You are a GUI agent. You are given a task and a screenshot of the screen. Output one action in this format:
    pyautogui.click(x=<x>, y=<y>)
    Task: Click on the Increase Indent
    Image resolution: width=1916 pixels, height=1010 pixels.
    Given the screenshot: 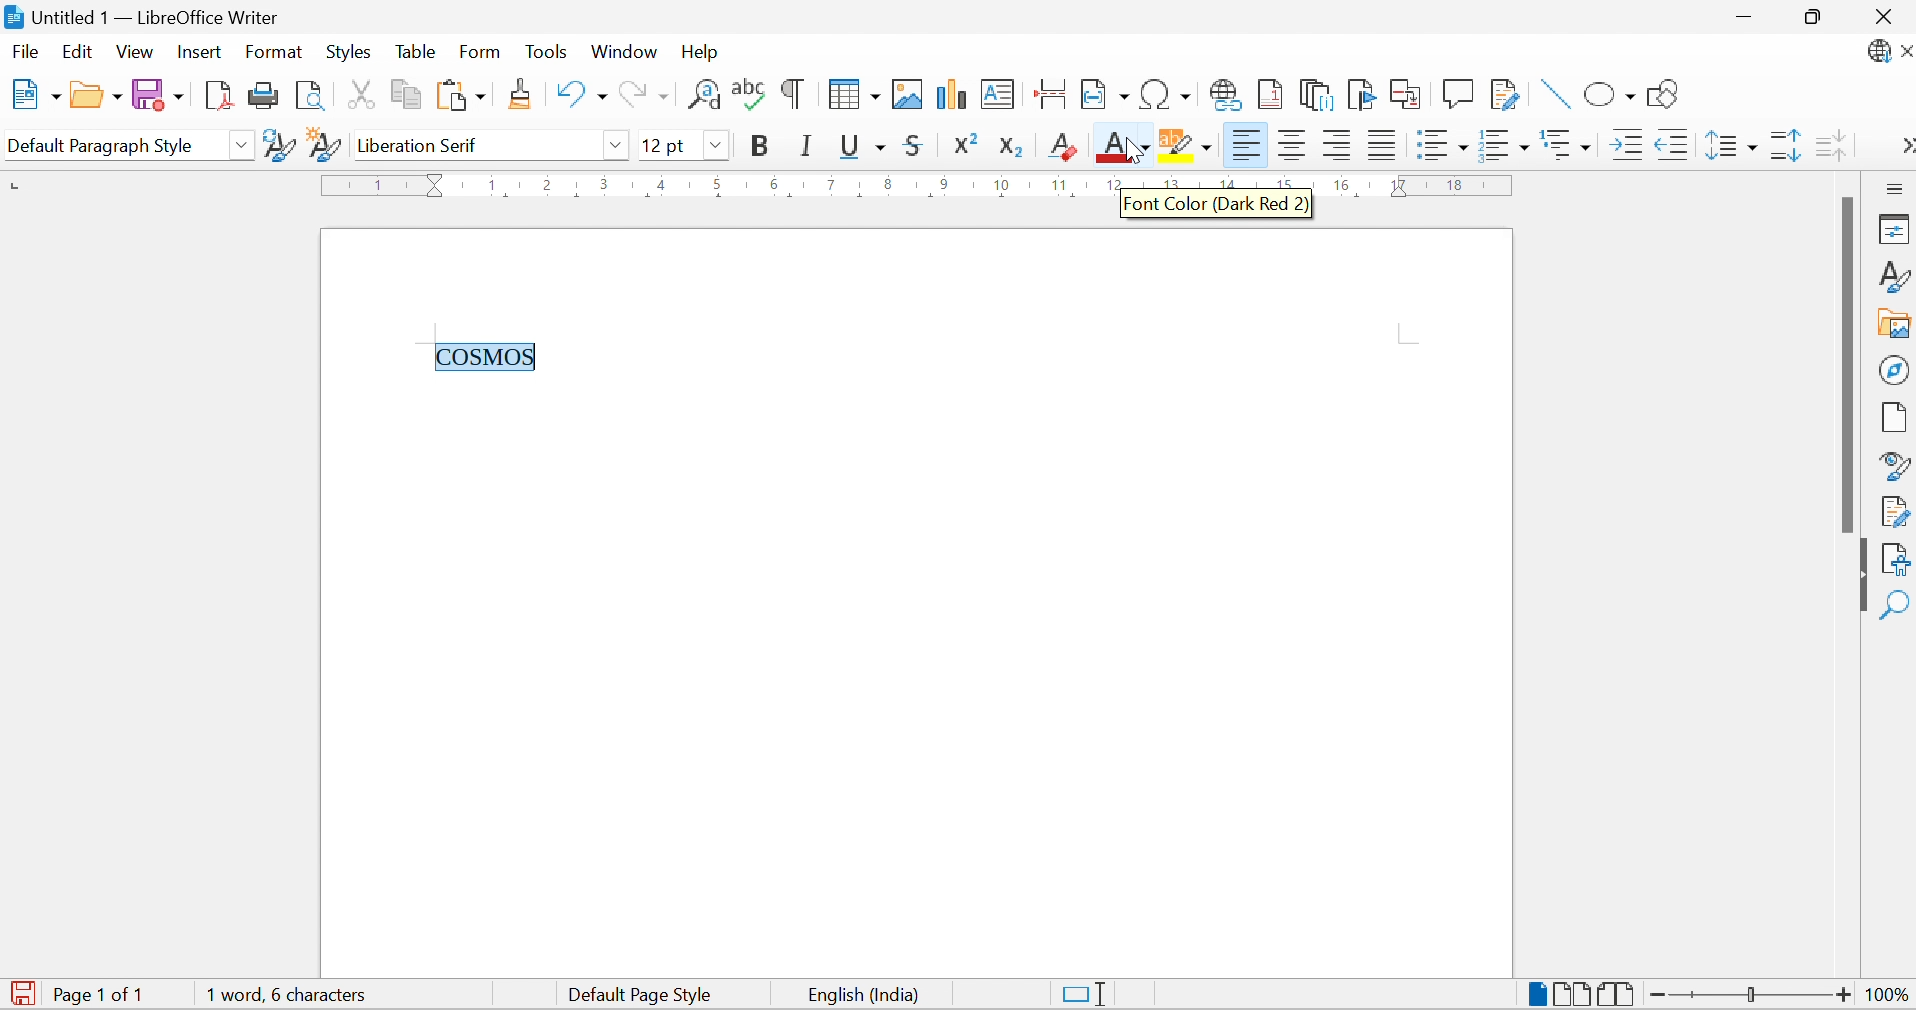 What is the action you would take?
    pyautogui.click(x=1623, y=144)
    